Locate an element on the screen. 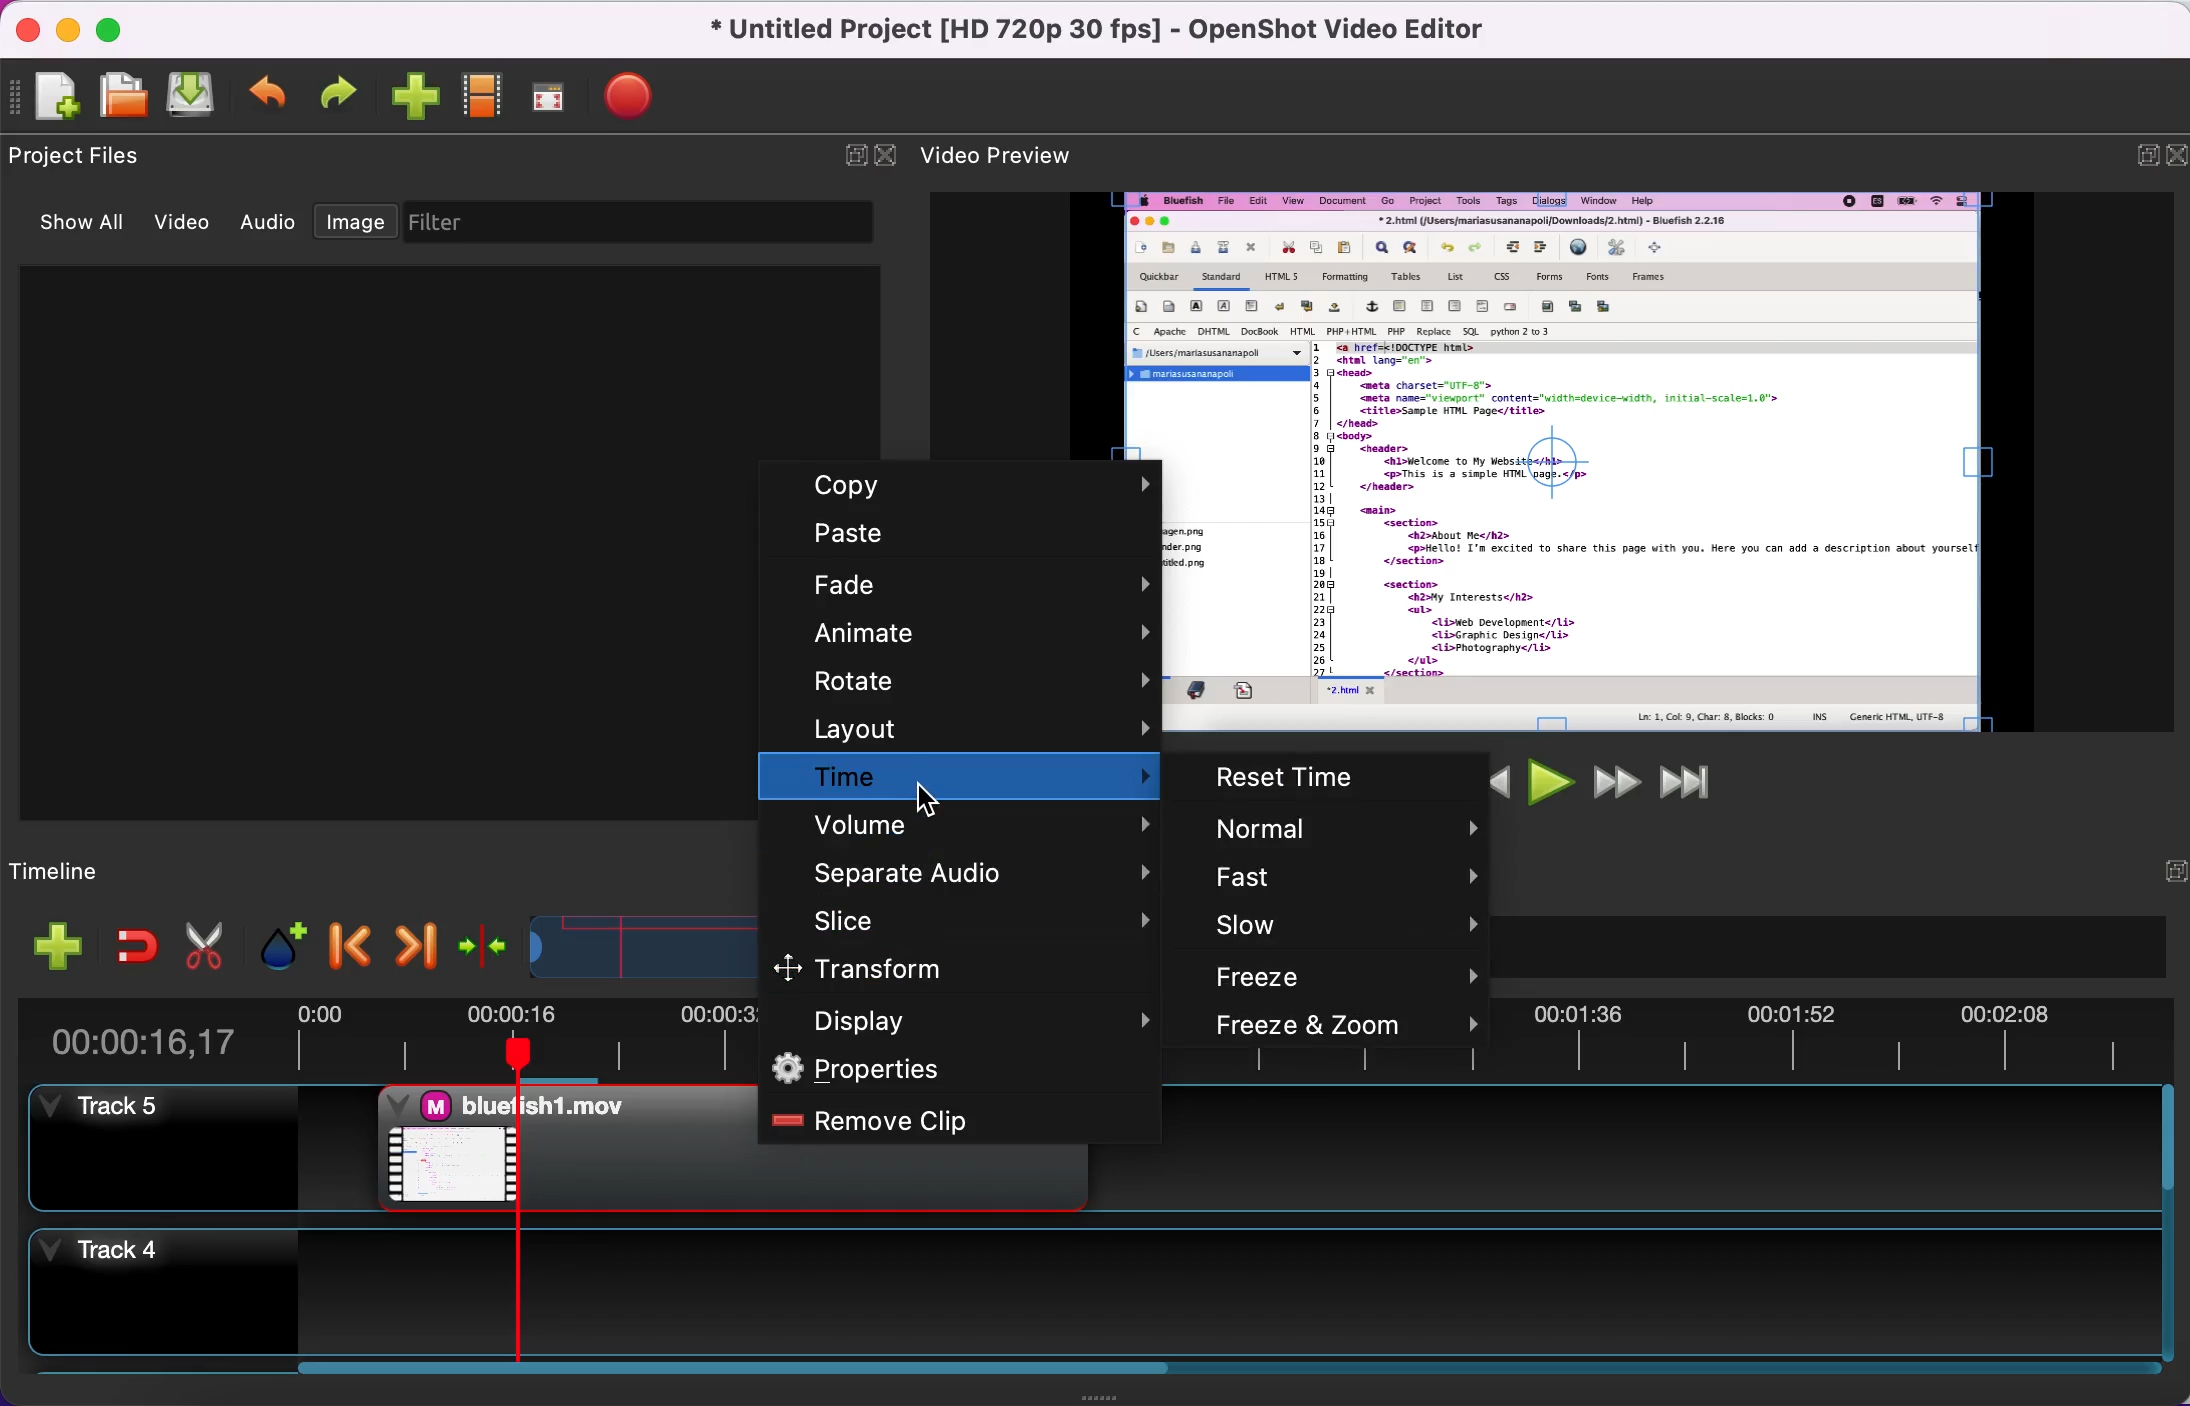 This screenshot has width=2190, height=1406. undo is located at coordinates (272, 94).